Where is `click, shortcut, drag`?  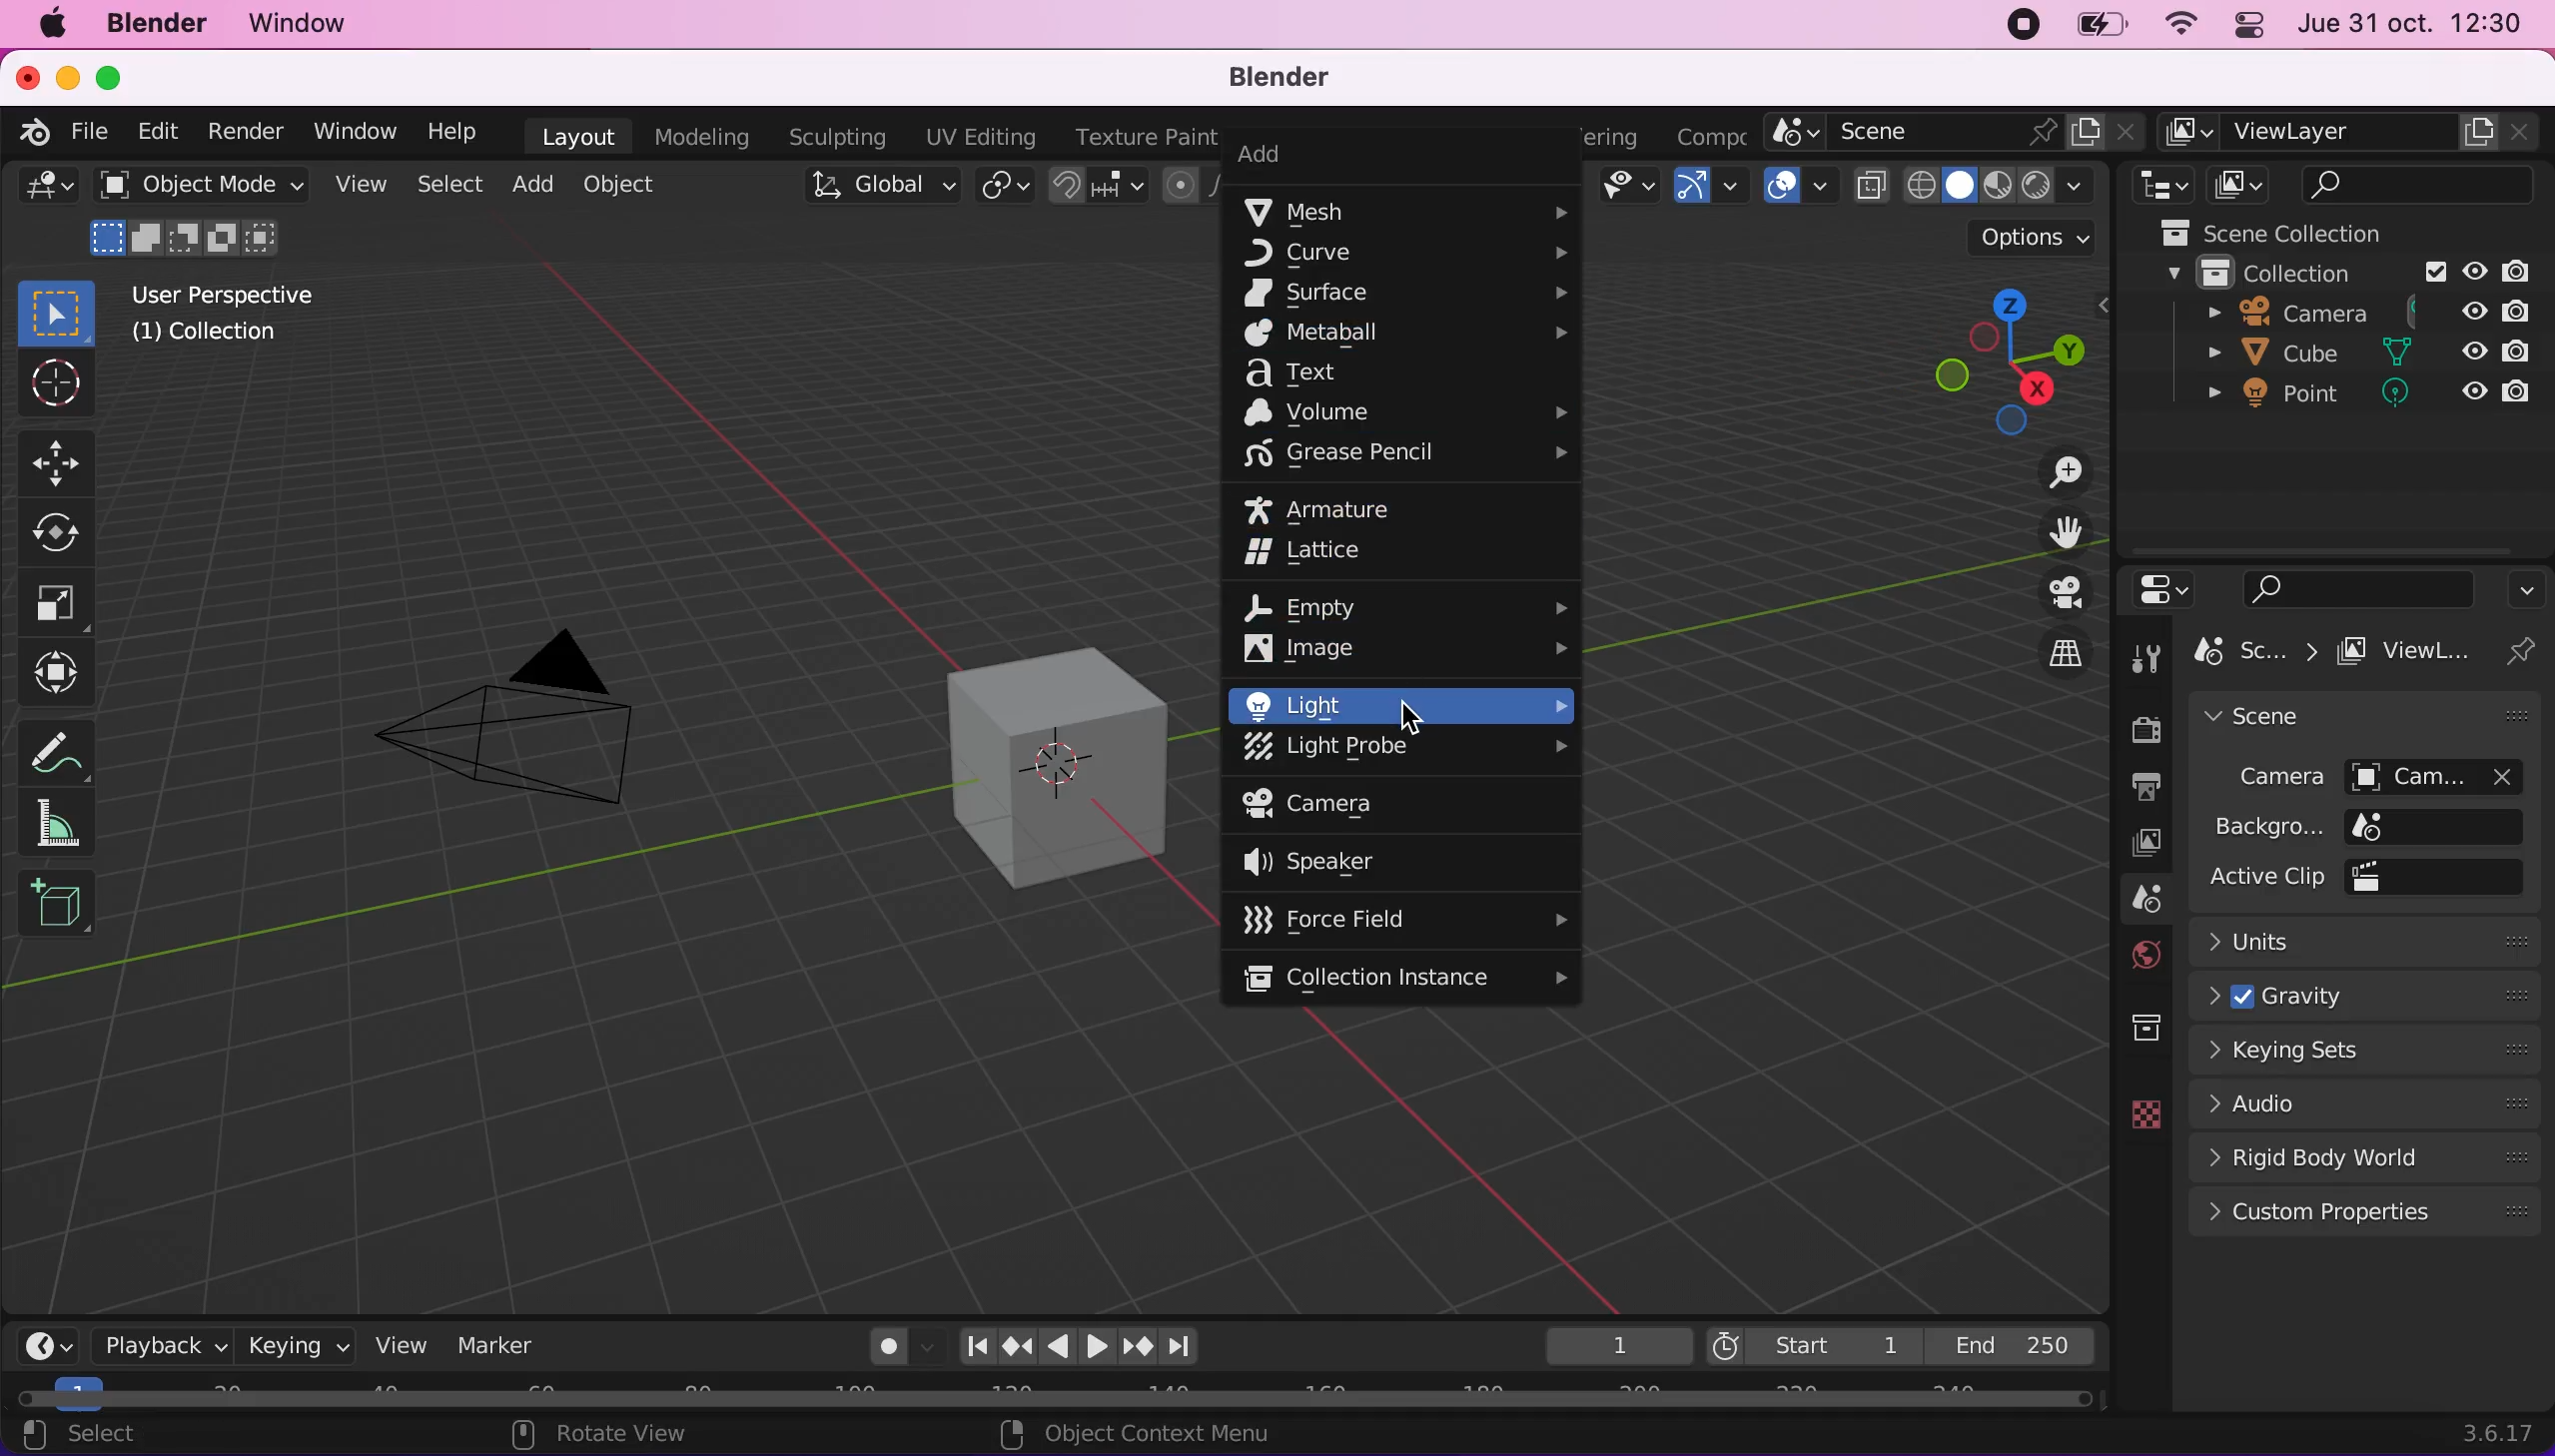
click, shortcut, drag is located at coordinates (2009, 360).